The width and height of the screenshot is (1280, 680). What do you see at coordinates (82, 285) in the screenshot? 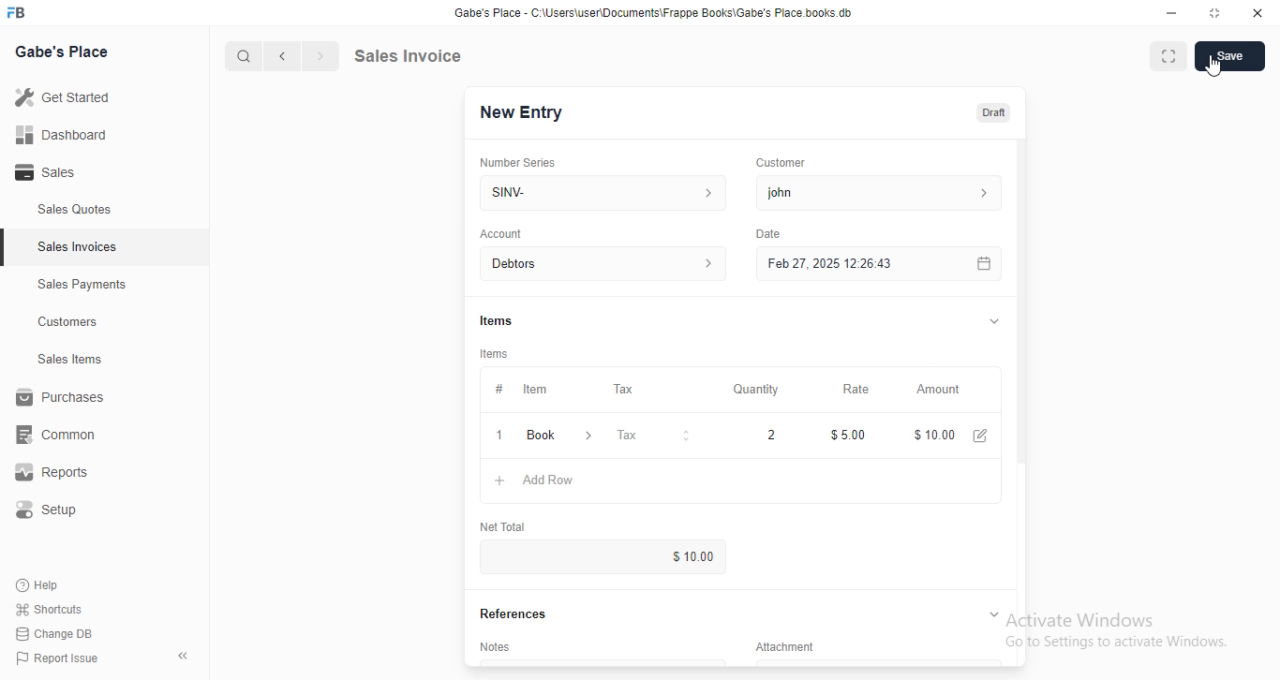
I see `Sales Payments` at bounding box center [82, 285].